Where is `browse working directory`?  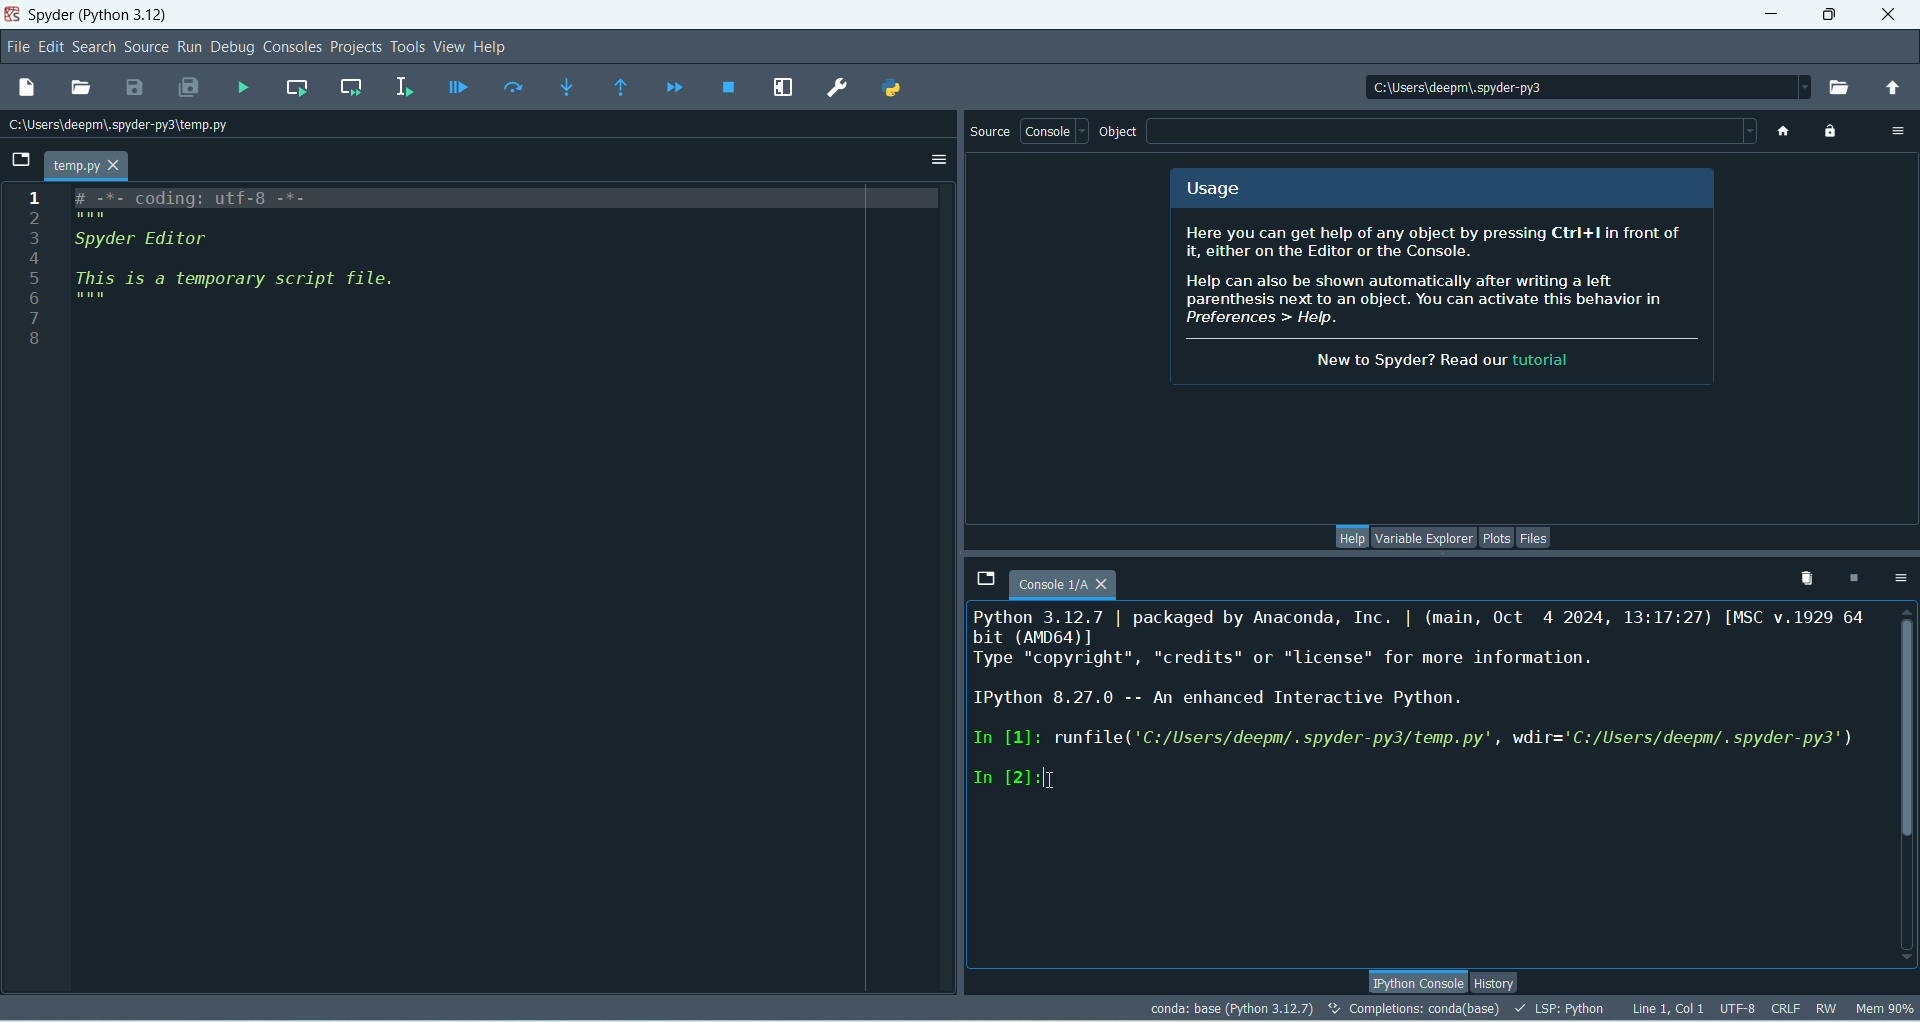
browse working directory is located at coordinates (1845, 89).